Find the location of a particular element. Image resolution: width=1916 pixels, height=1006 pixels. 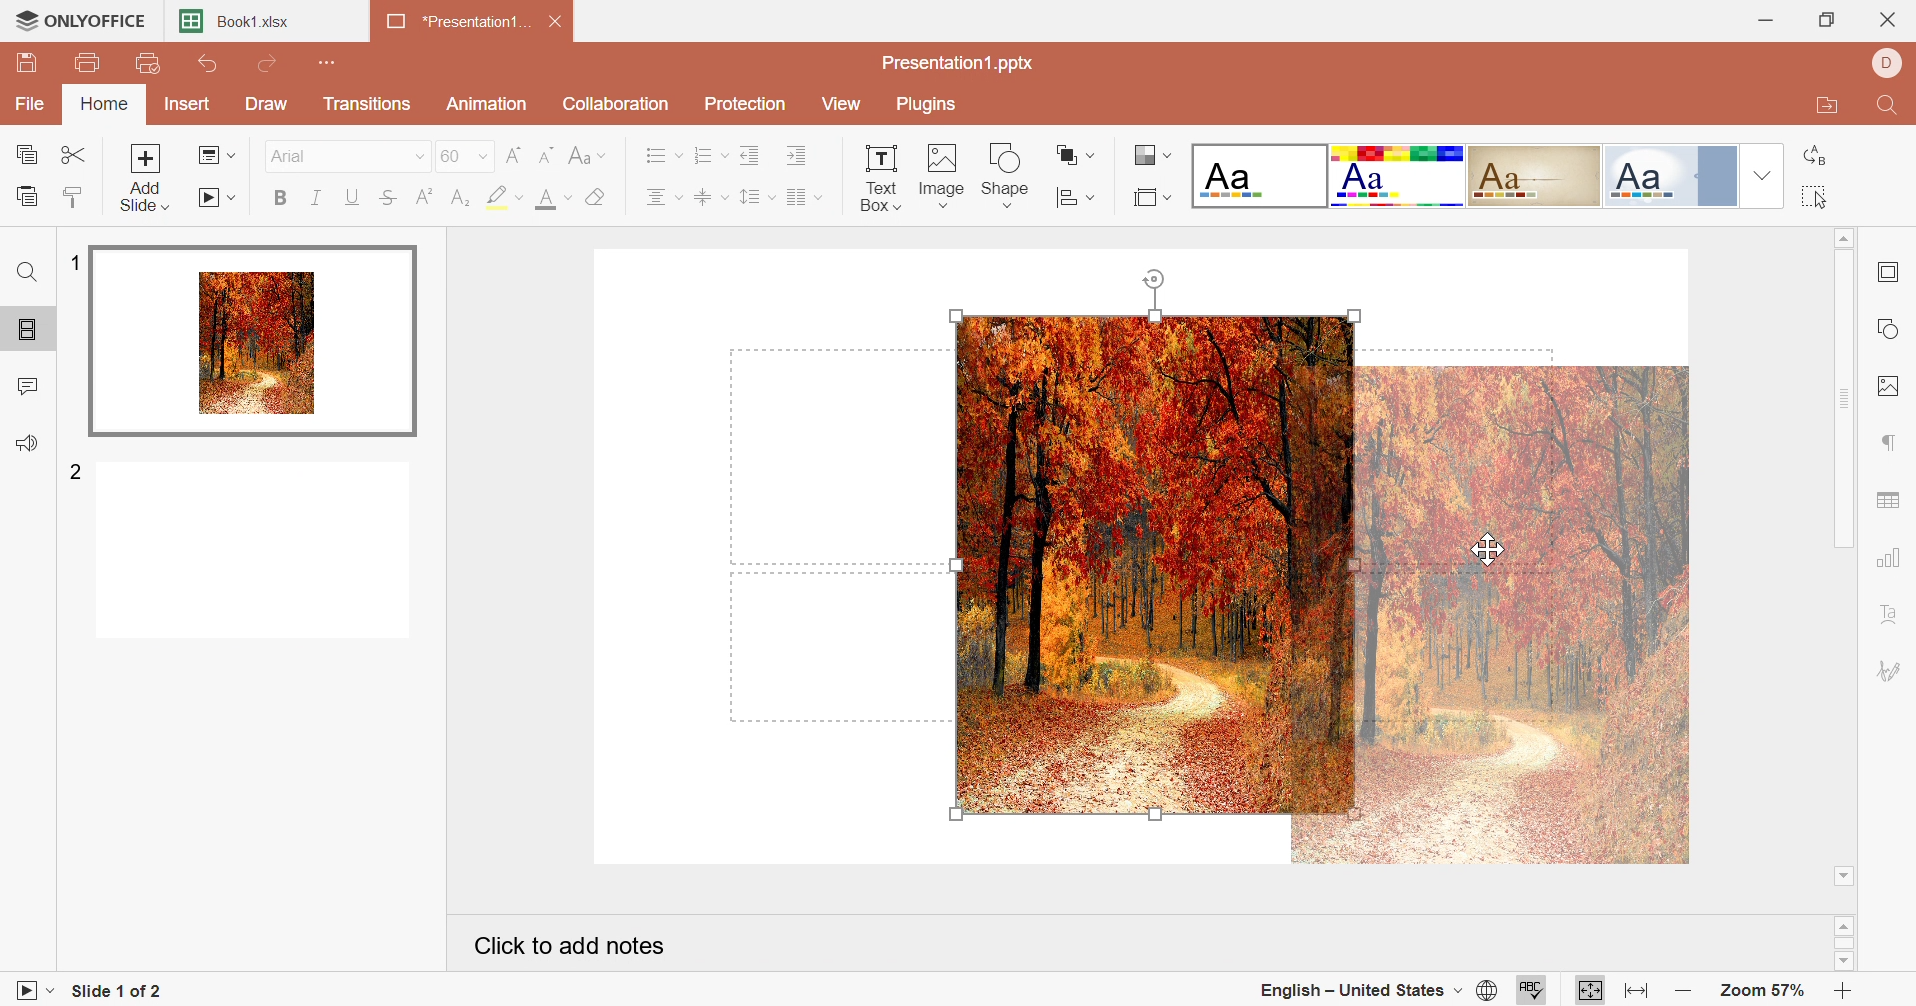

Basic is located at coordinates (1398, 178).